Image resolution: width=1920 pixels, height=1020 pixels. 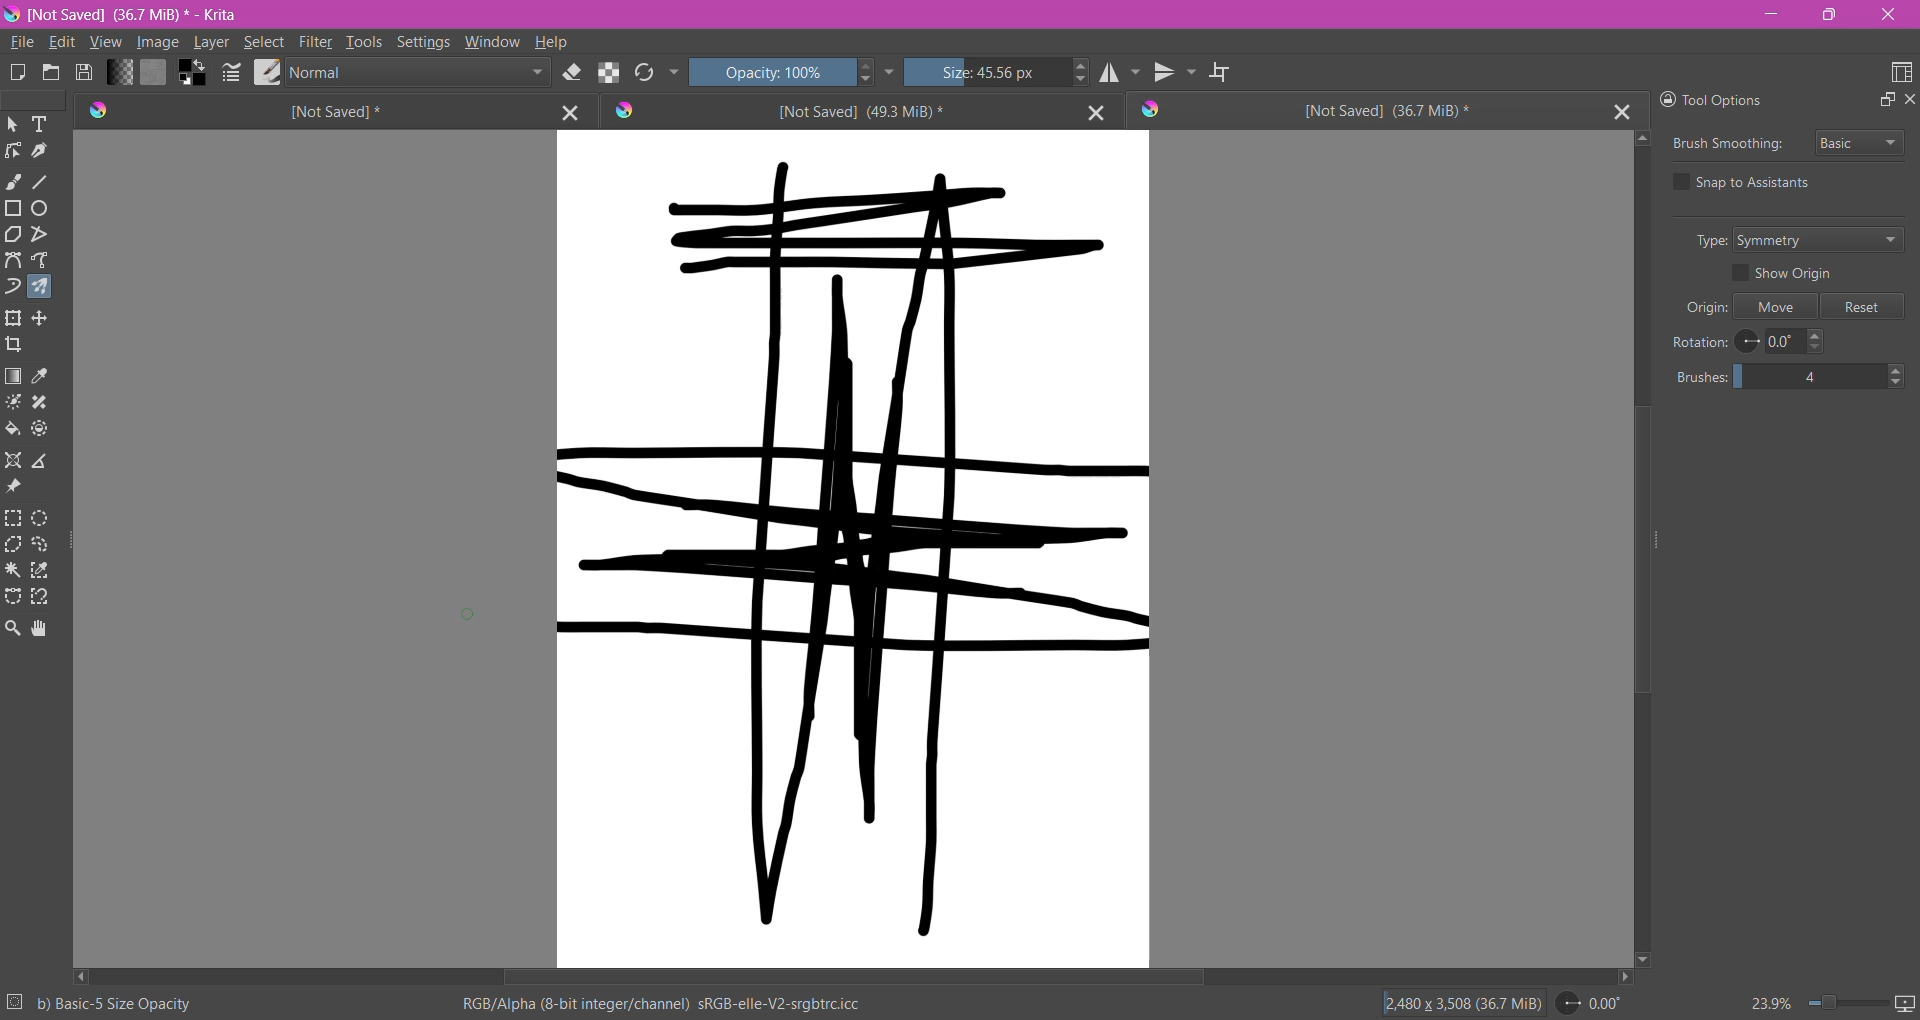 I want to click on Freehand Brush Tool, so click(x=14, y=181).